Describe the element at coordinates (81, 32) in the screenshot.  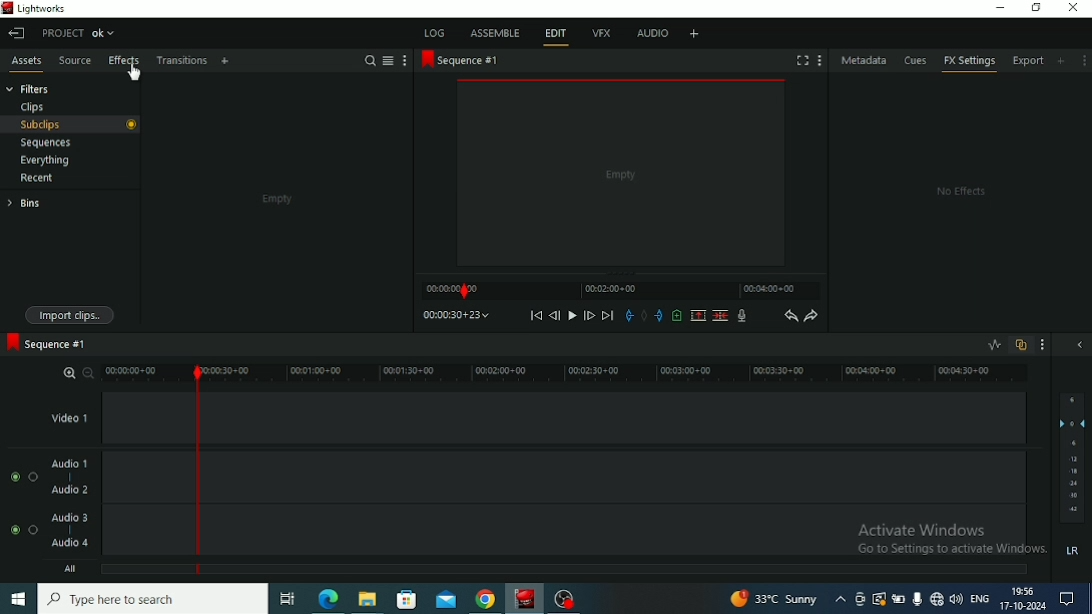
I see `Project status bar` at that location.